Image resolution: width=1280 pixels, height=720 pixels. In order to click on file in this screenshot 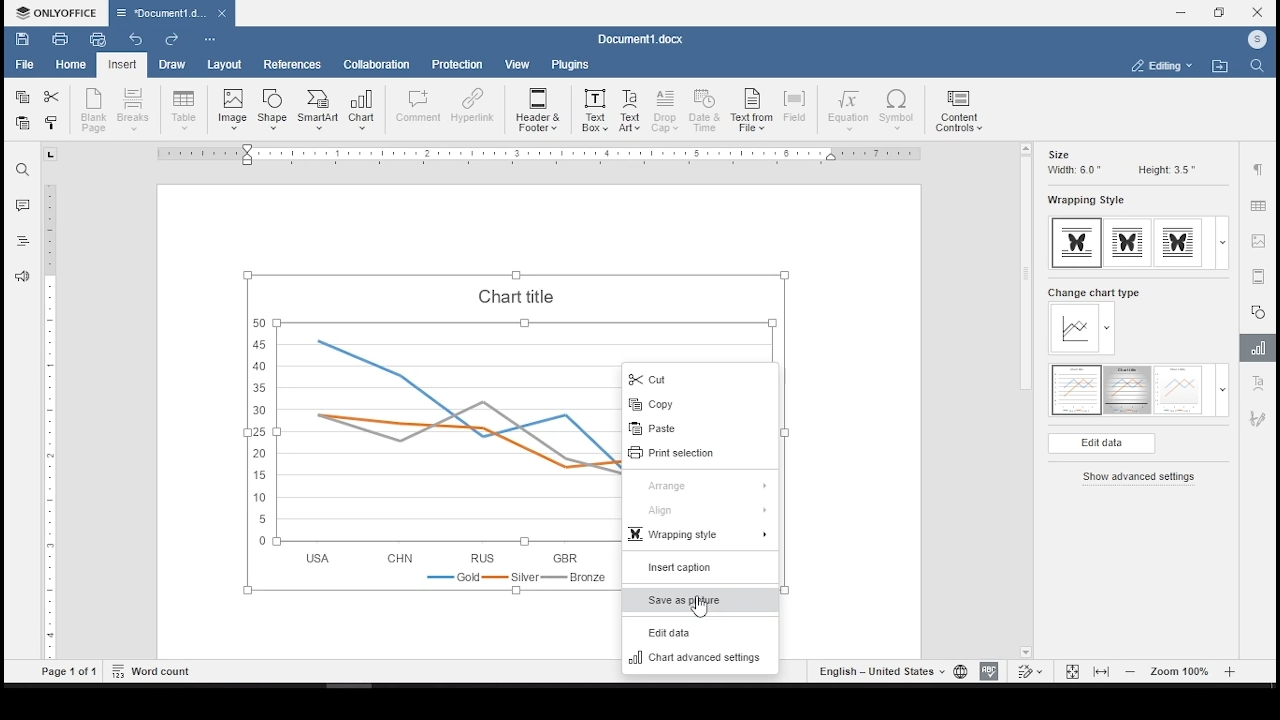, I will do `click(24, 65)`.